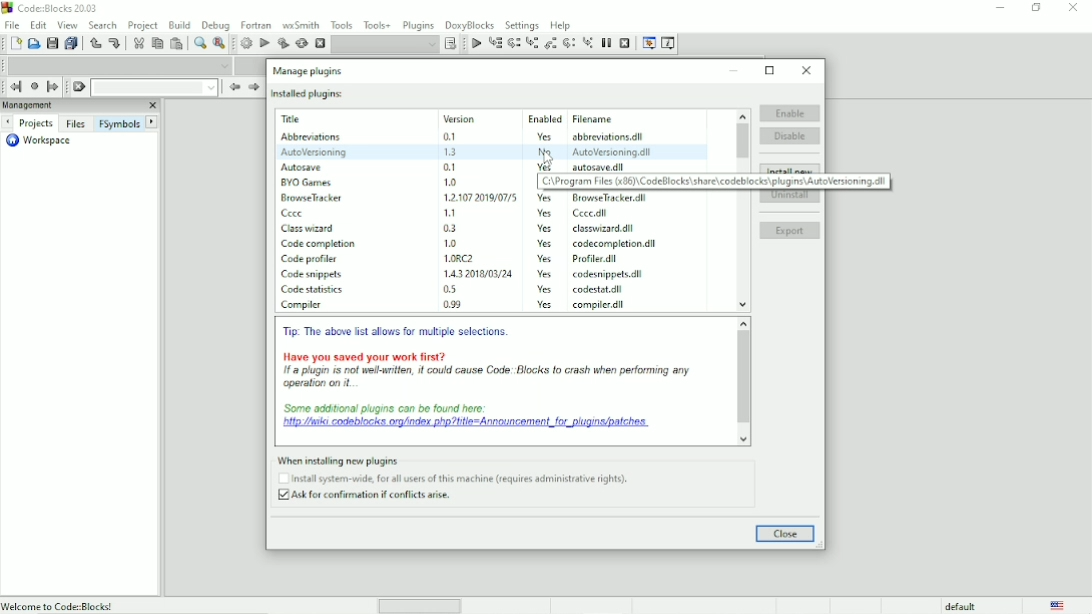 The height and width of the screenshot is (614, 1092). I want to click on Yes, so click(547, 198).